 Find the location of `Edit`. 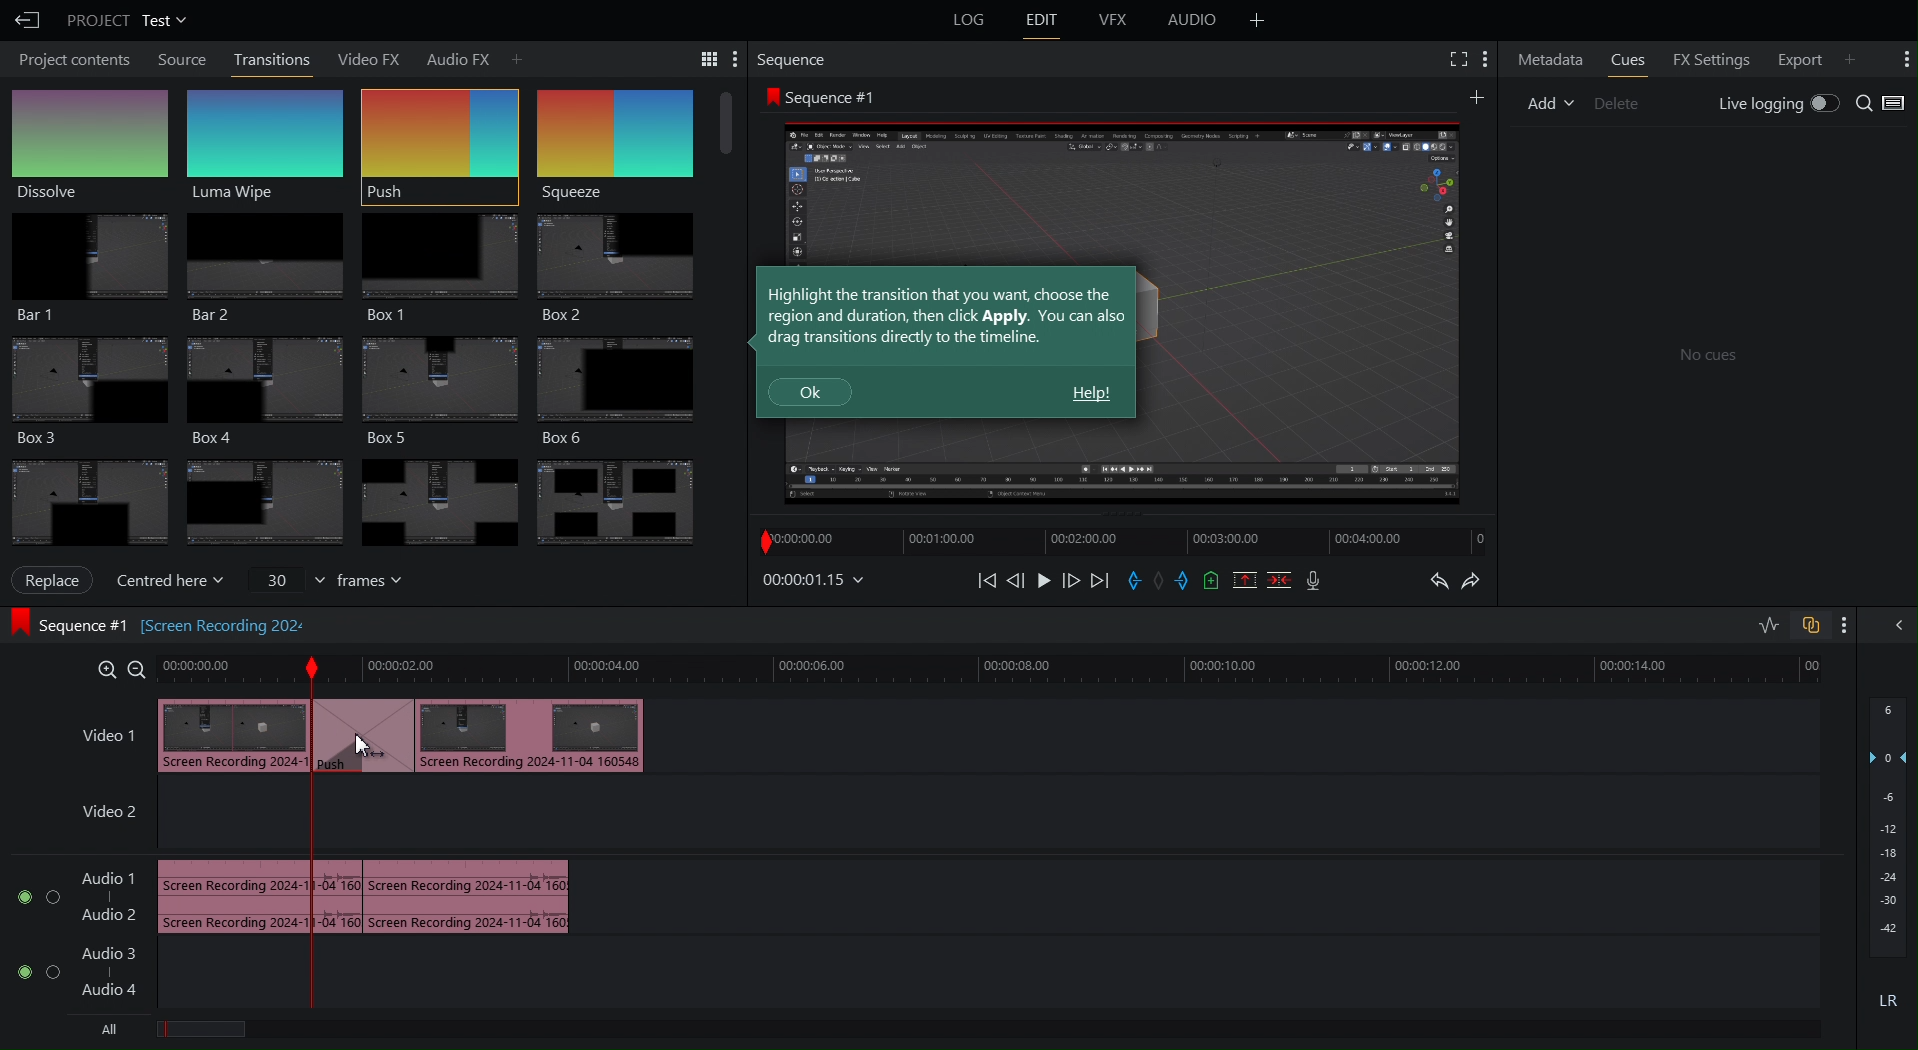

Edit is located at coordinates (1046, 21).